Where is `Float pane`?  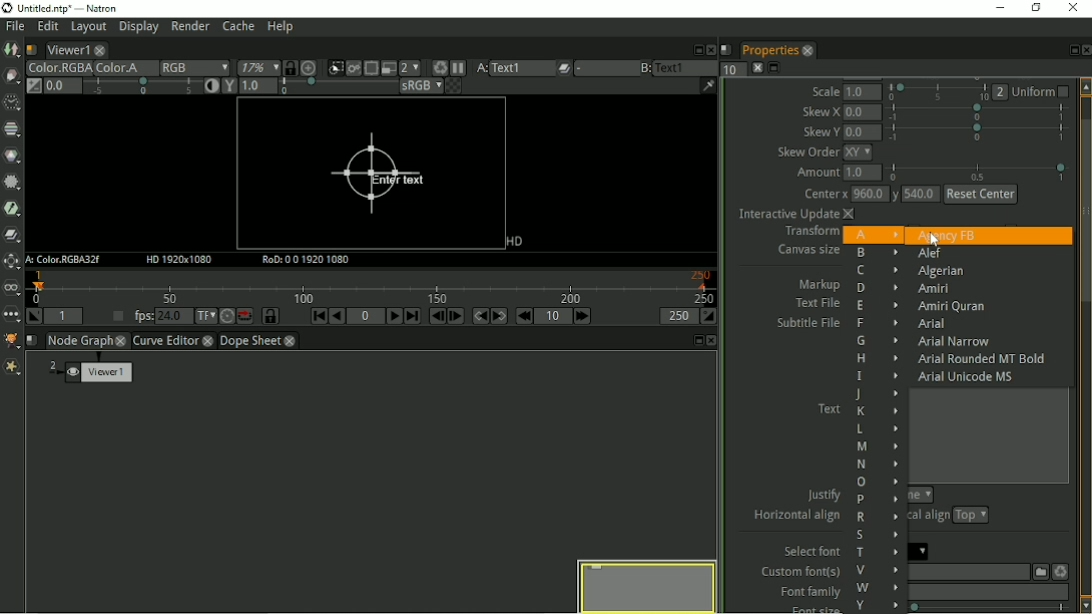 Float pane is located at coordinates (695, 49).